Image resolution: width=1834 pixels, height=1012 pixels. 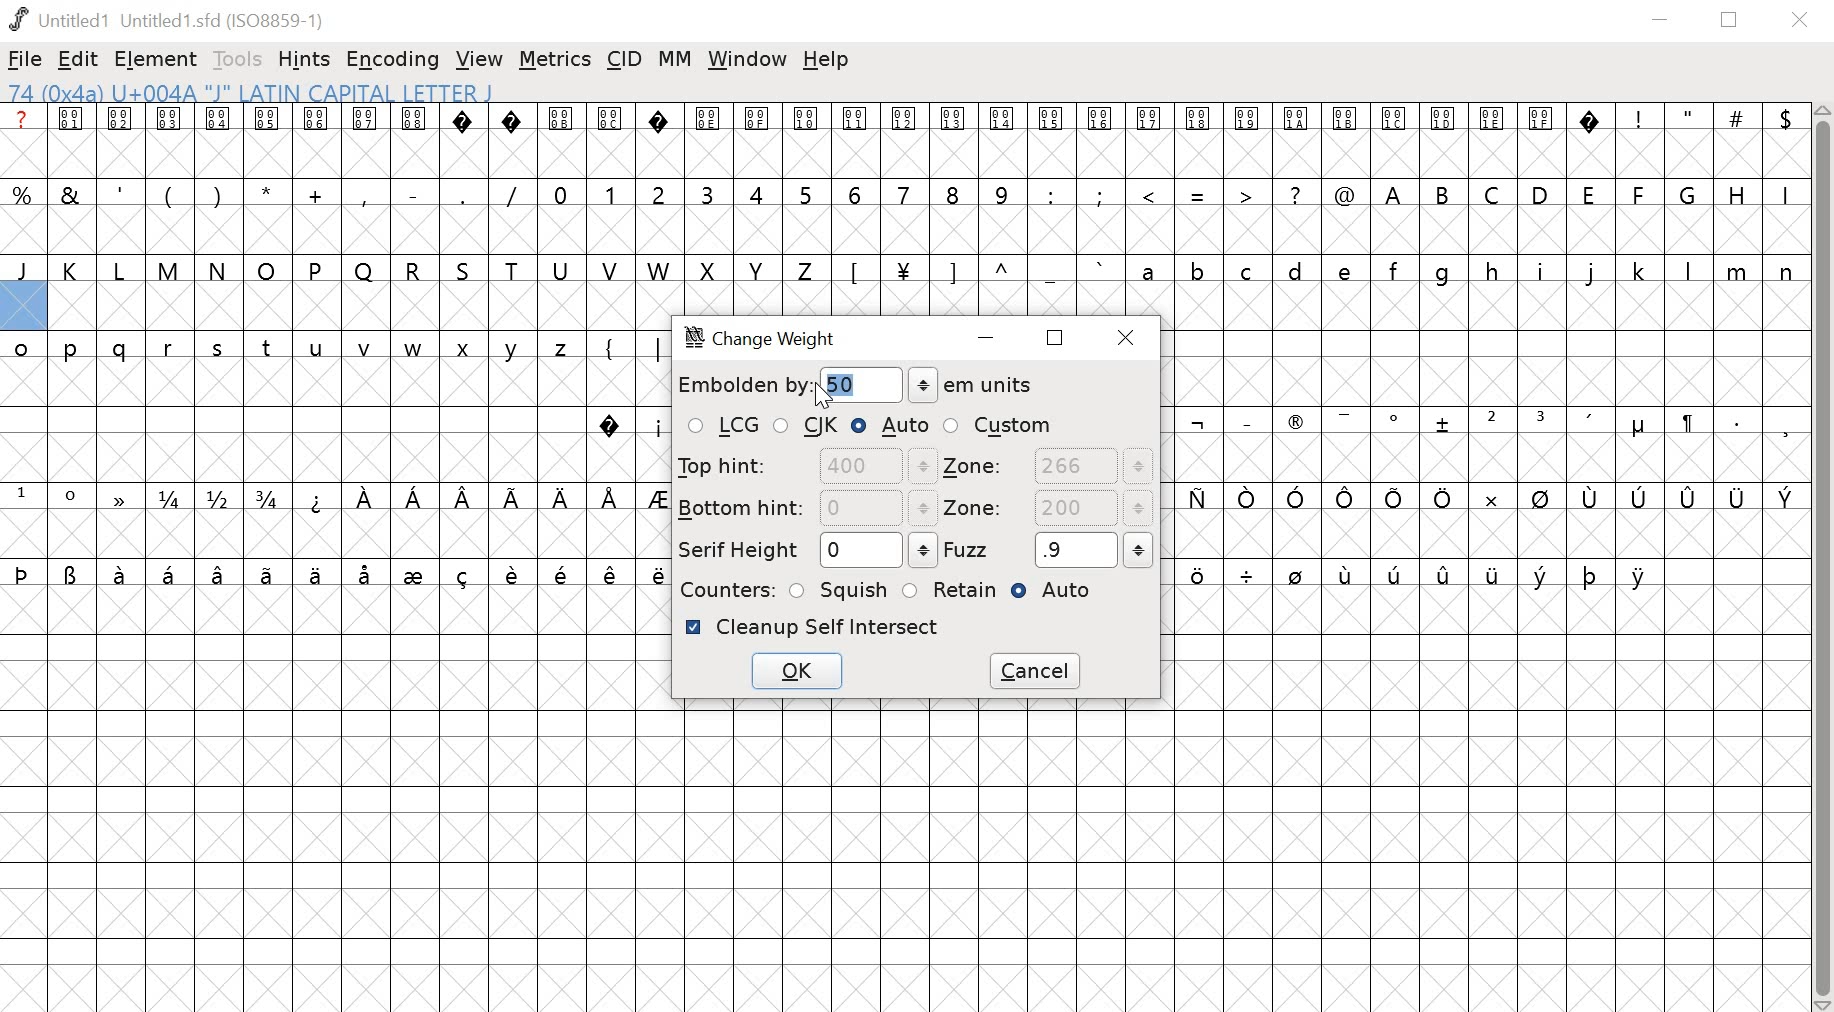 I want to click on AUTO, so click(x=891, y=425).